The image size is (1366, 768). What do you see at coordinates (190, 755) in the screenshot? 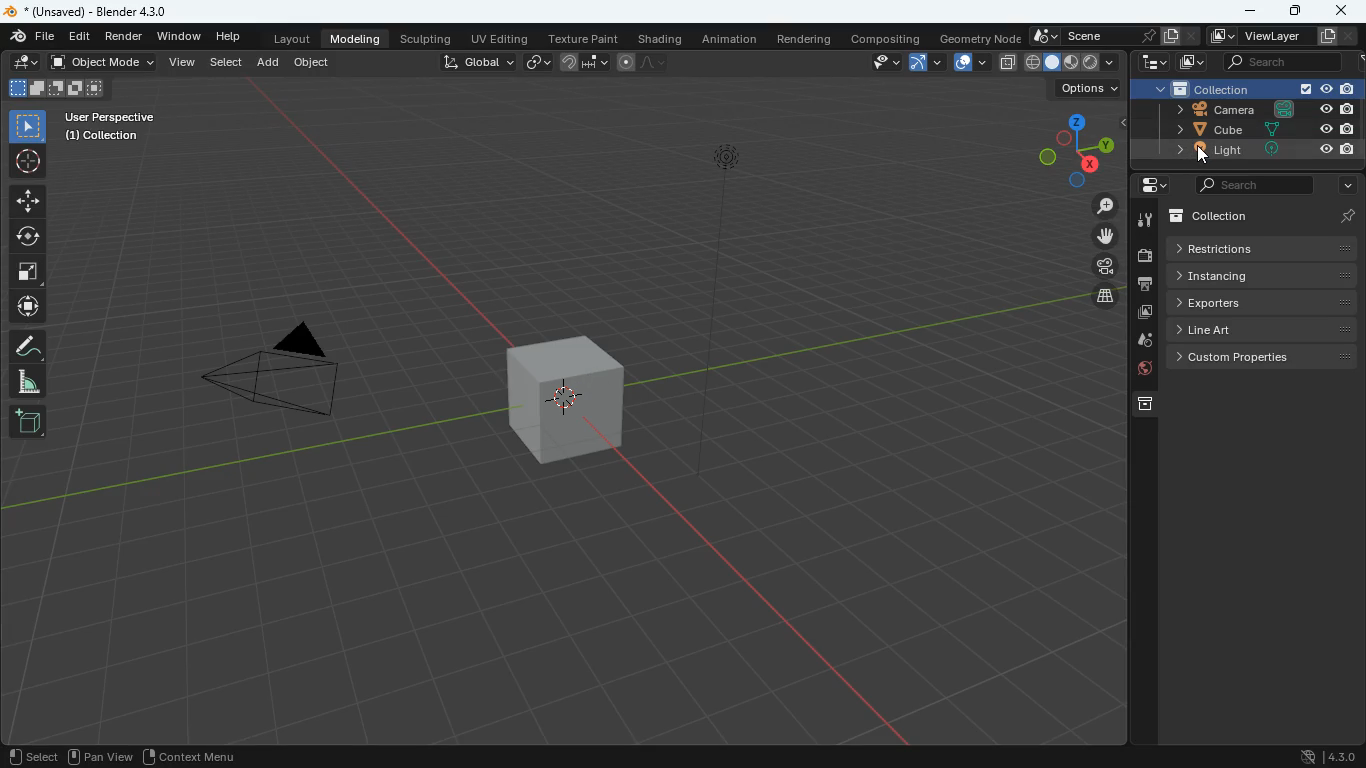
I see `context menu` at bounding box center [190, 755].